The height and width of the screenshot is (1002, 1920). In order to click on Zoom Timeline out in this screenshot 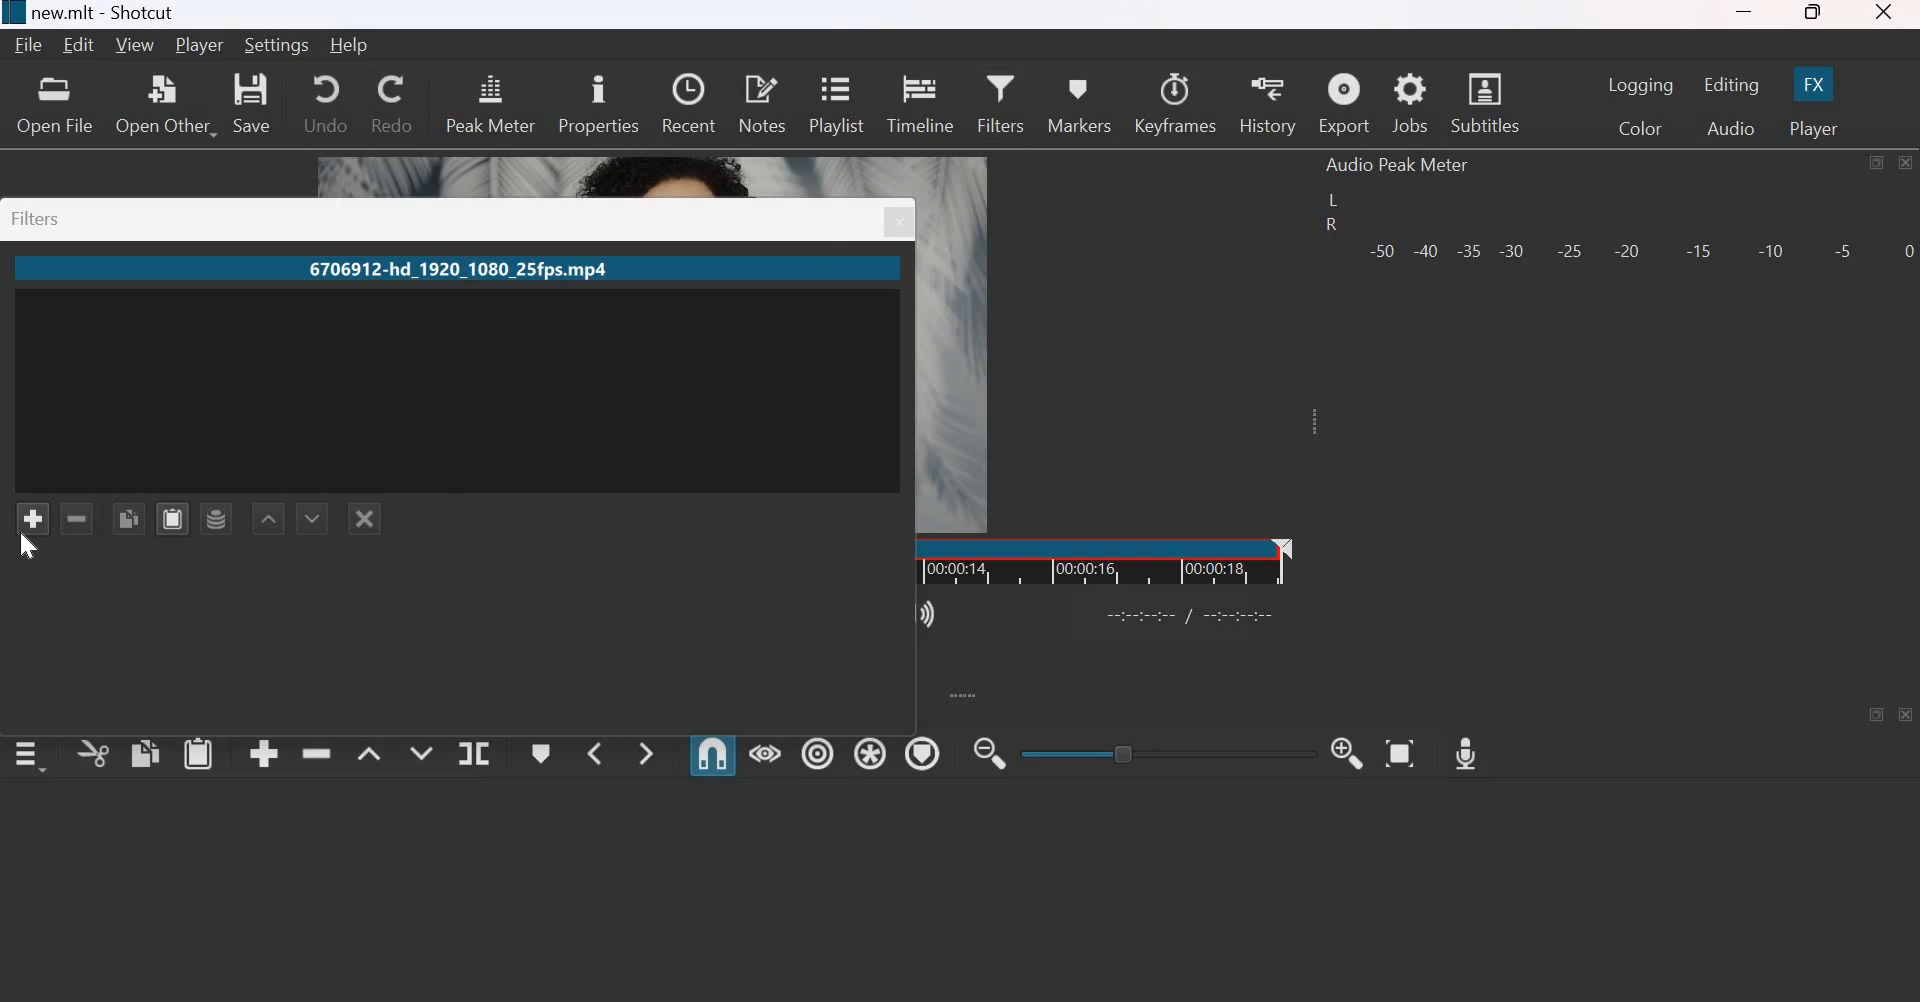, I will do `click(988, 755)`.